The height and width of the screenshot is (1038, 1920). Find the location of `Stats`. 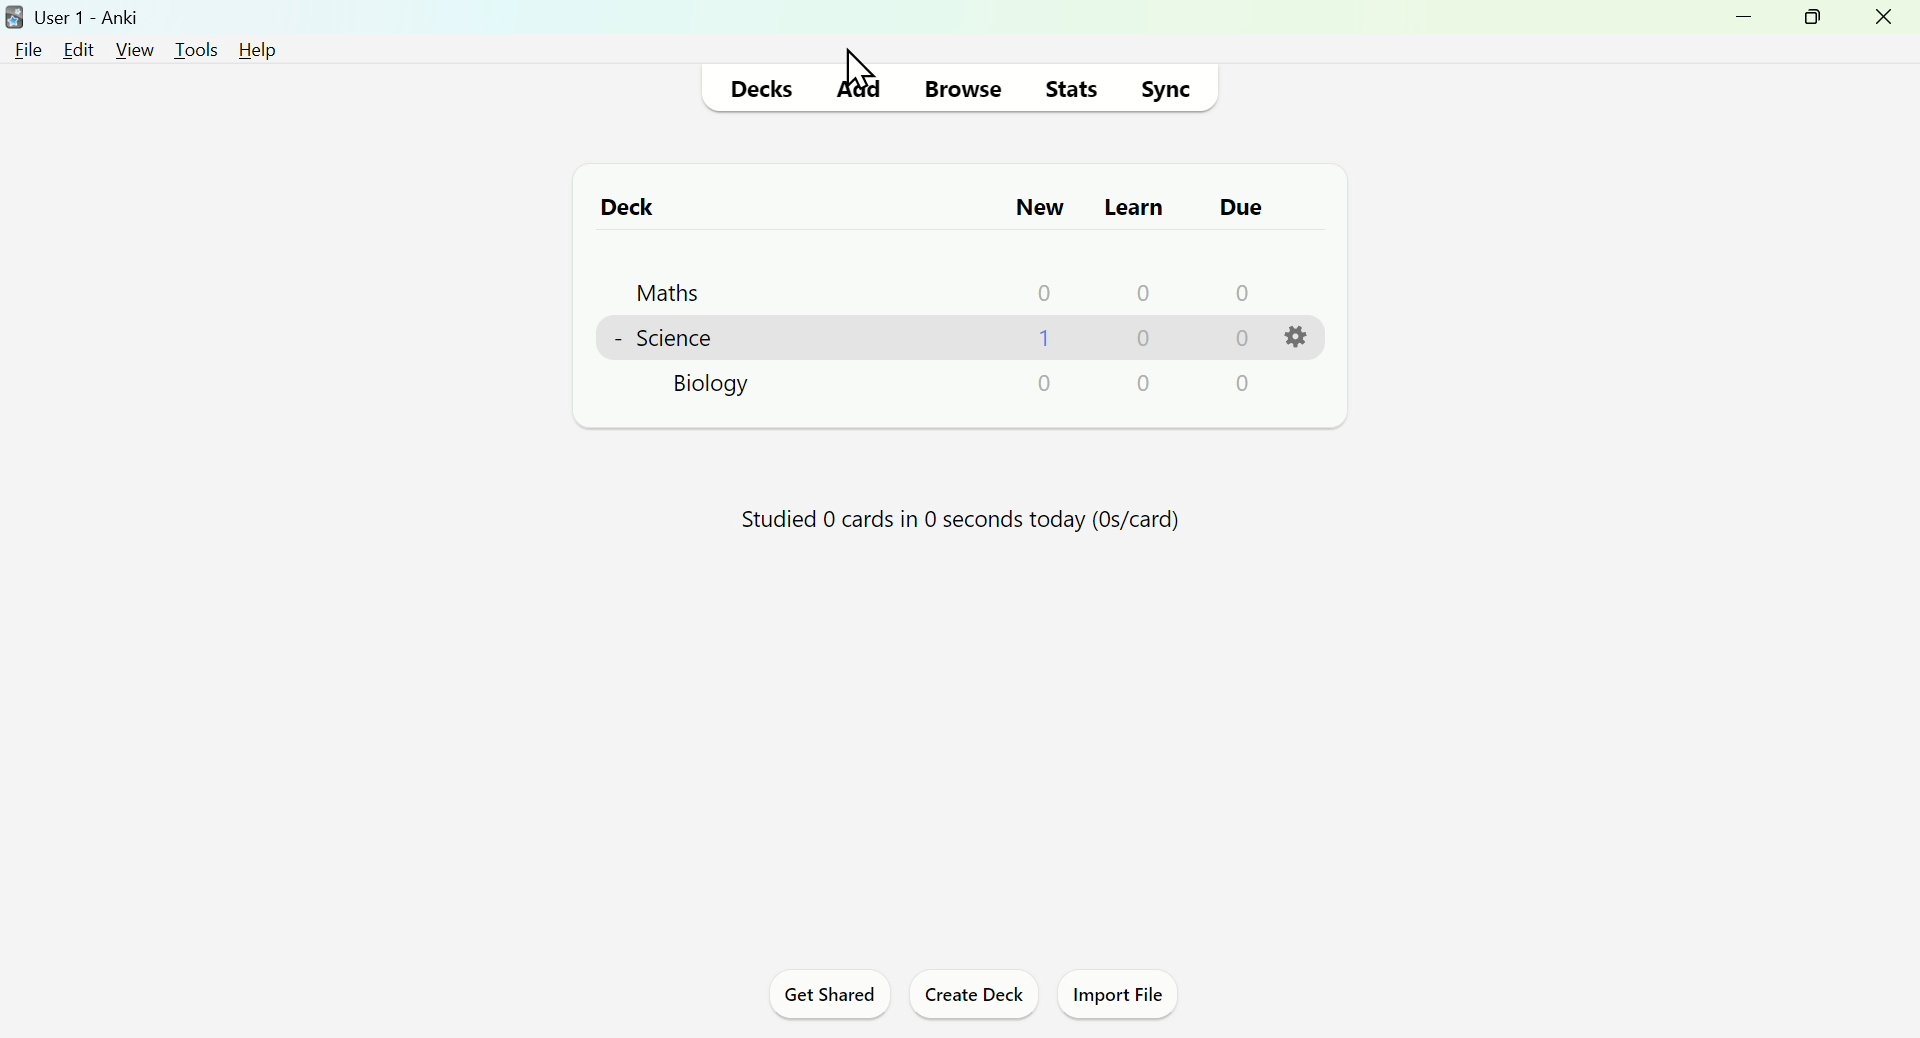

Stats is located at coordinates (1068, 87).